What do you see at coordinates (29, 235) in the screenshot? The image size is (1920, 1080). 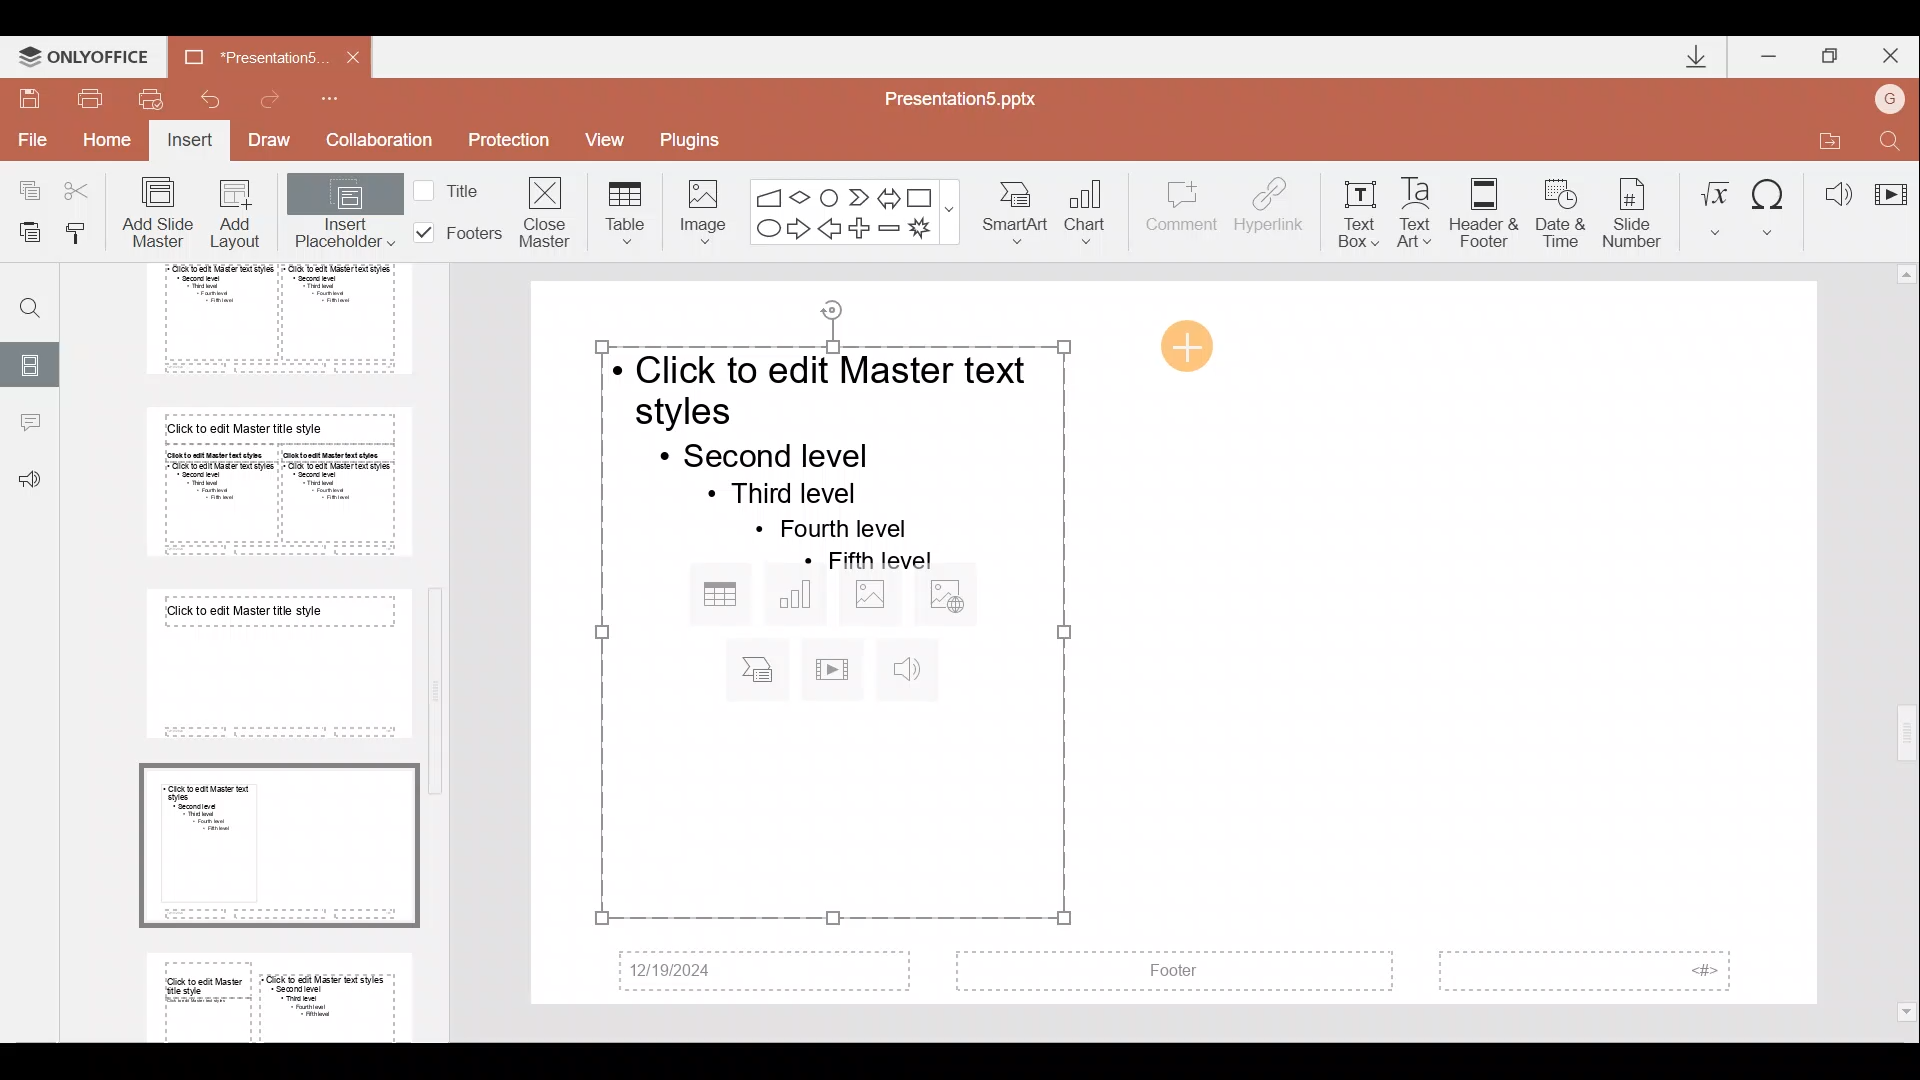 I see `Paste` at bounding box center [29, 235].